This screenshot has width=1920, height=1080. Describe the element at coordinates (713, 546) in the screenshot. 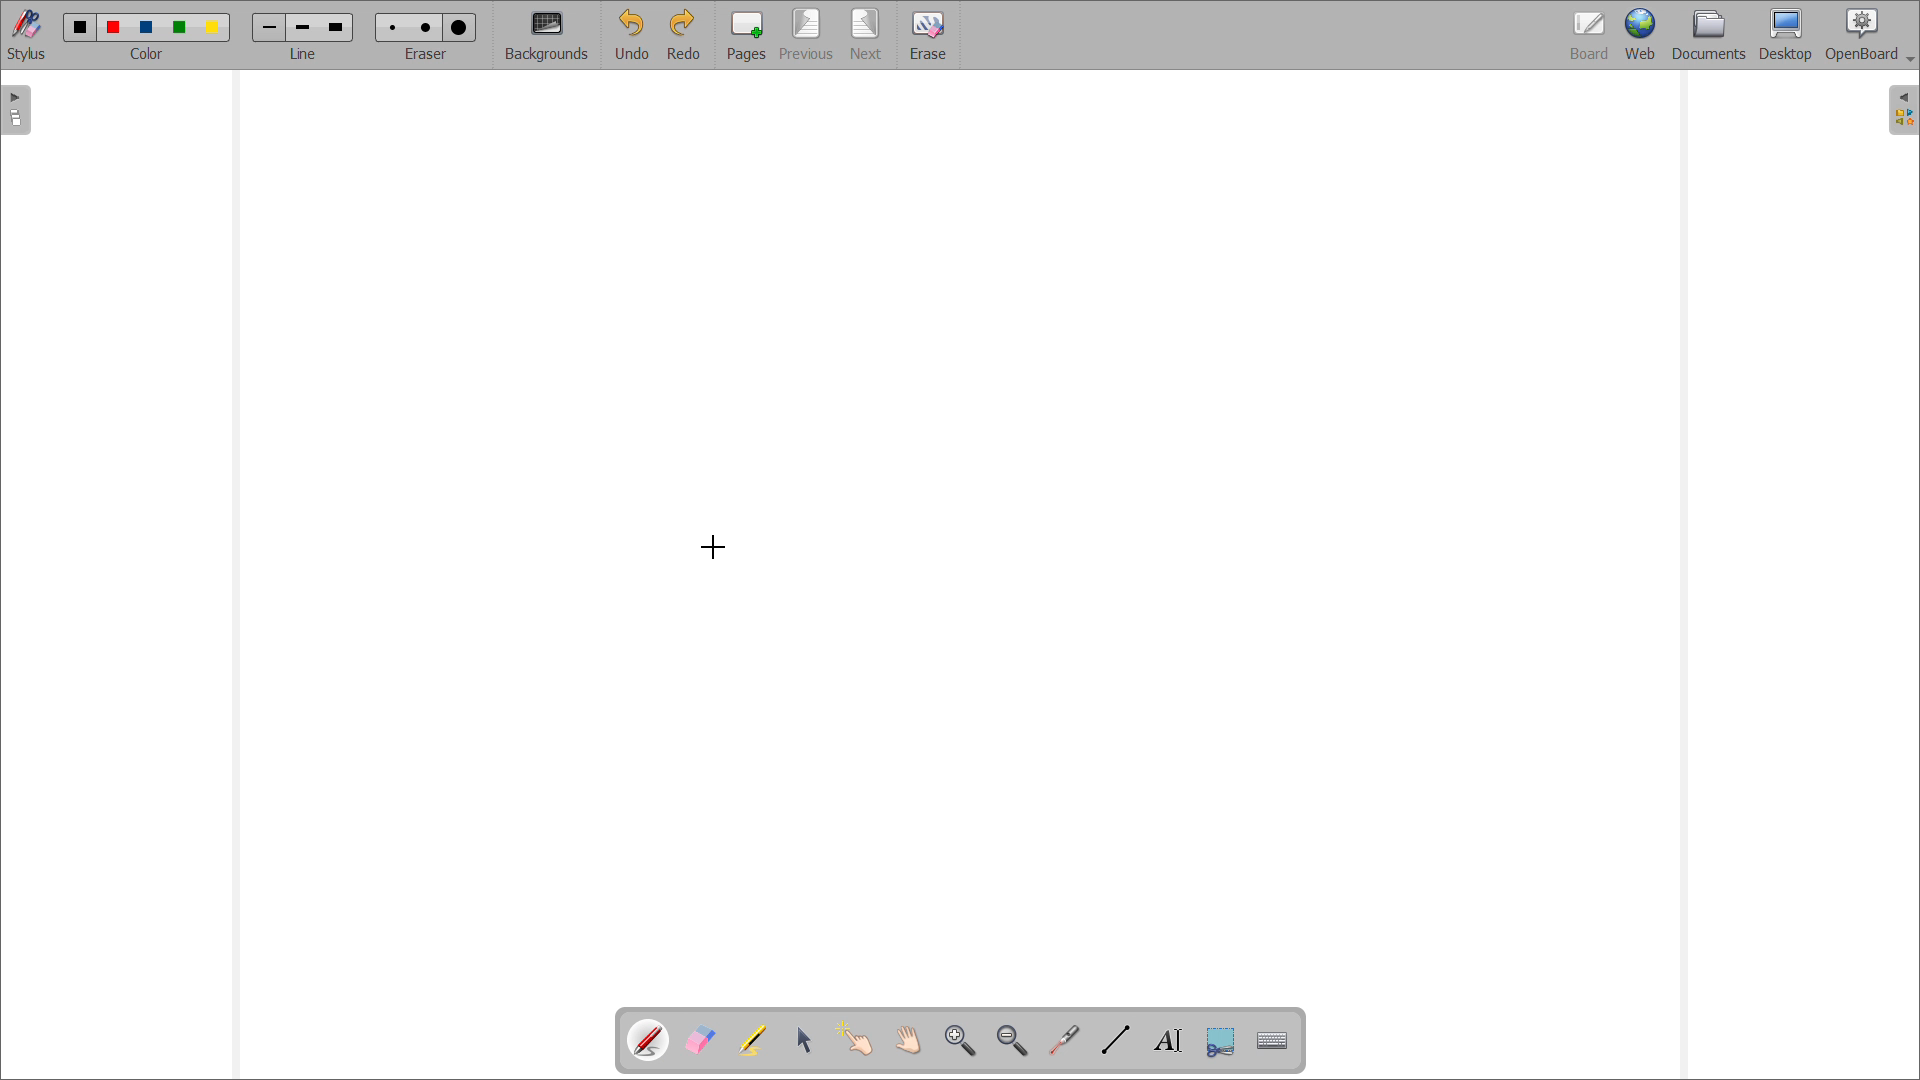

I see `cursor` at that location.